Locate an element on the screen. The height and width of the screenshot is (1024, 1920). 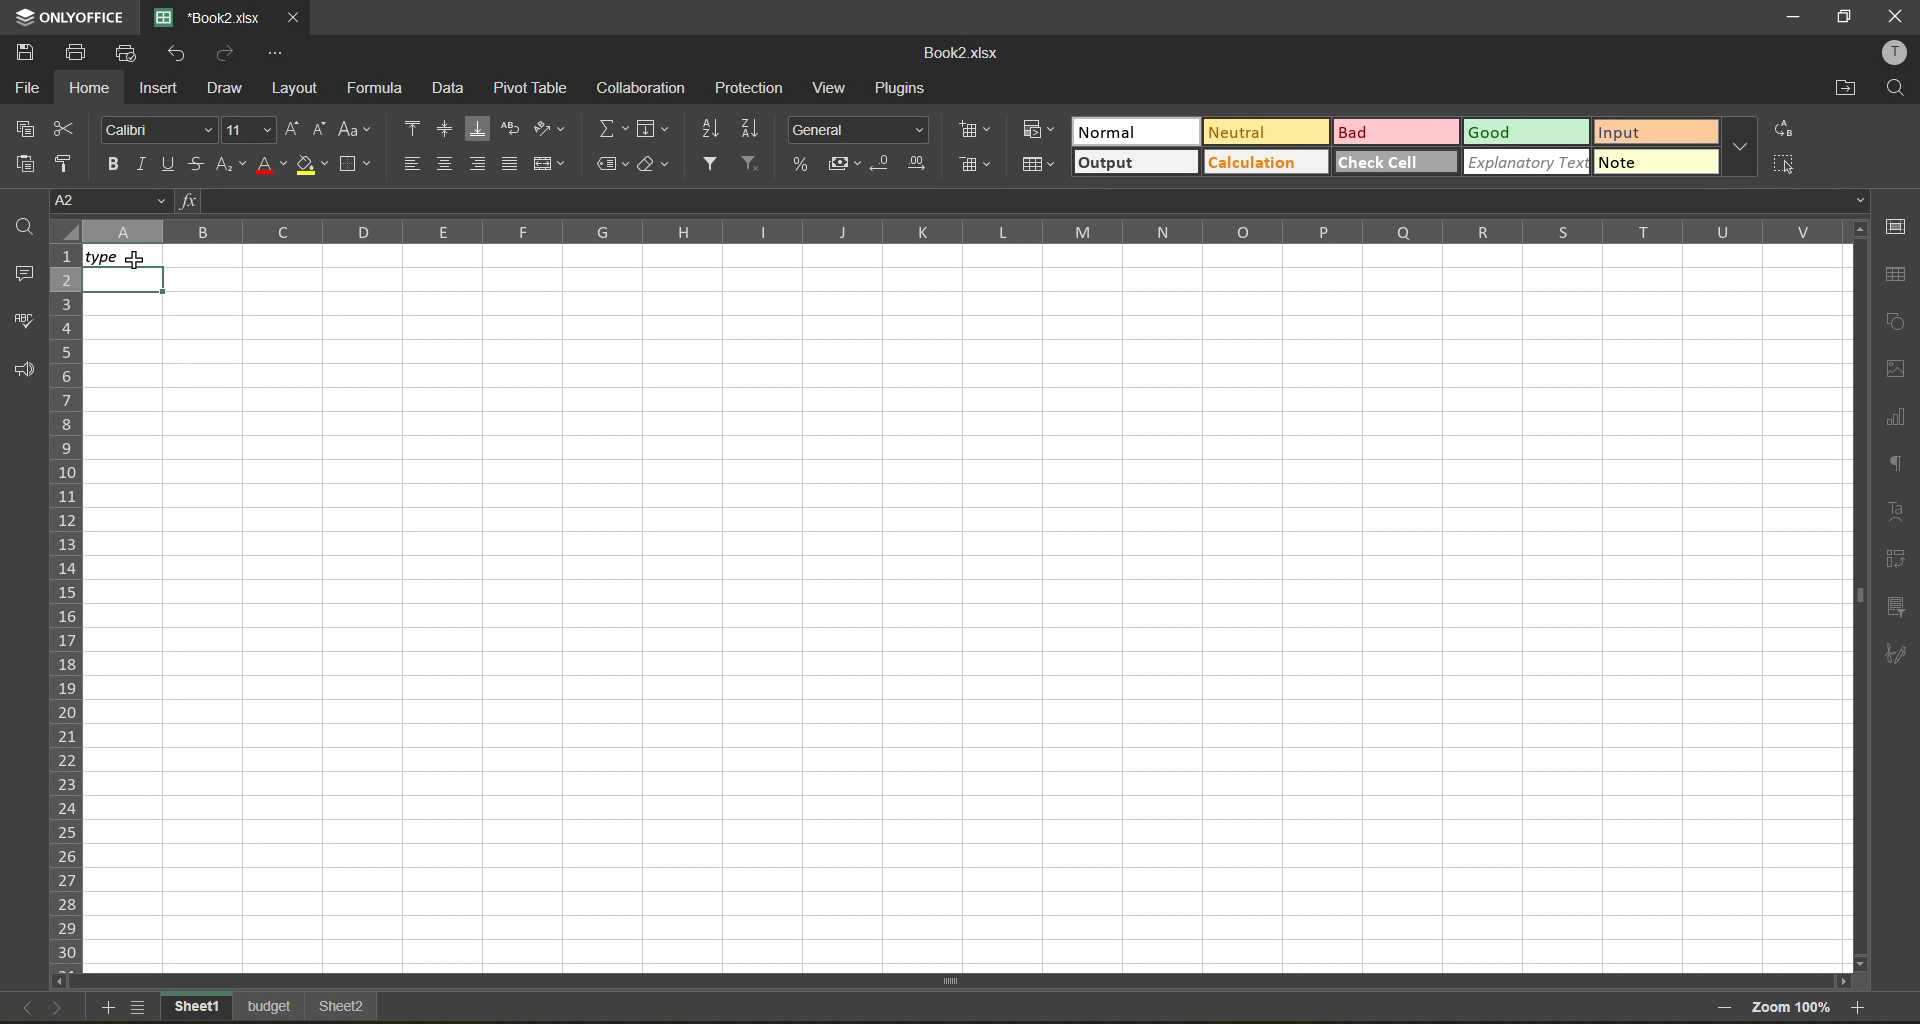
align right is located at coordinates (477, 166).